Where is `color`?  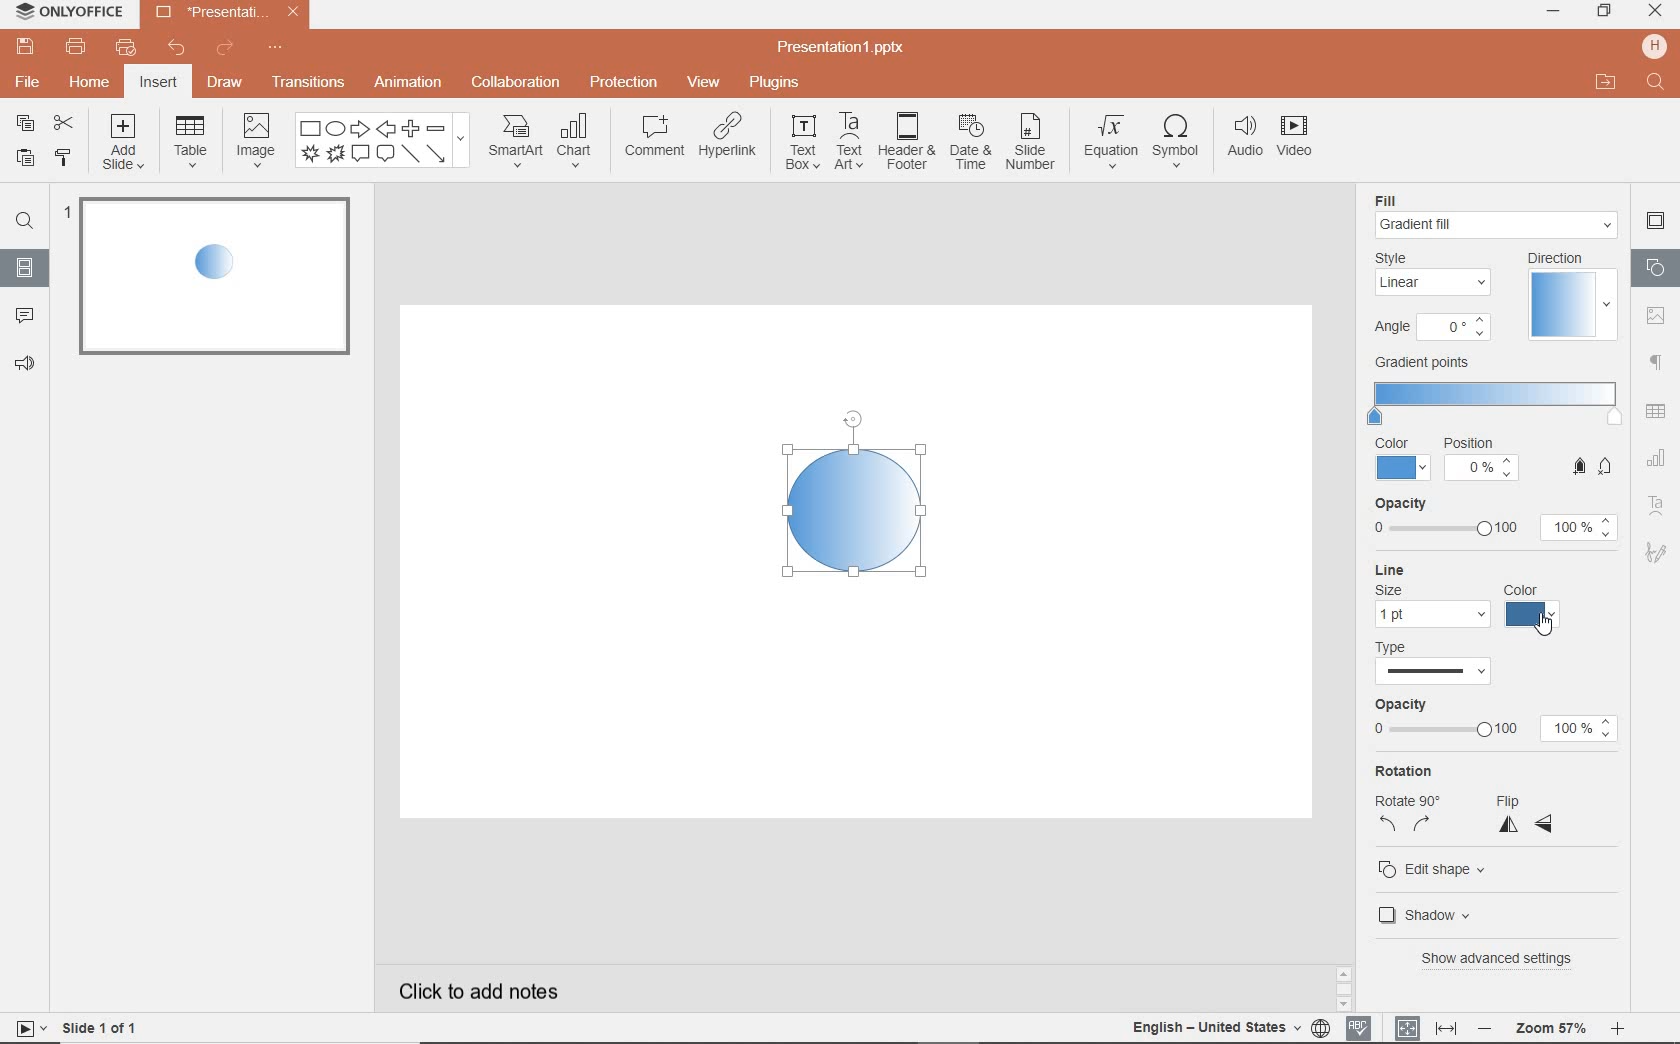
color is located at coordinates (1403, 459).